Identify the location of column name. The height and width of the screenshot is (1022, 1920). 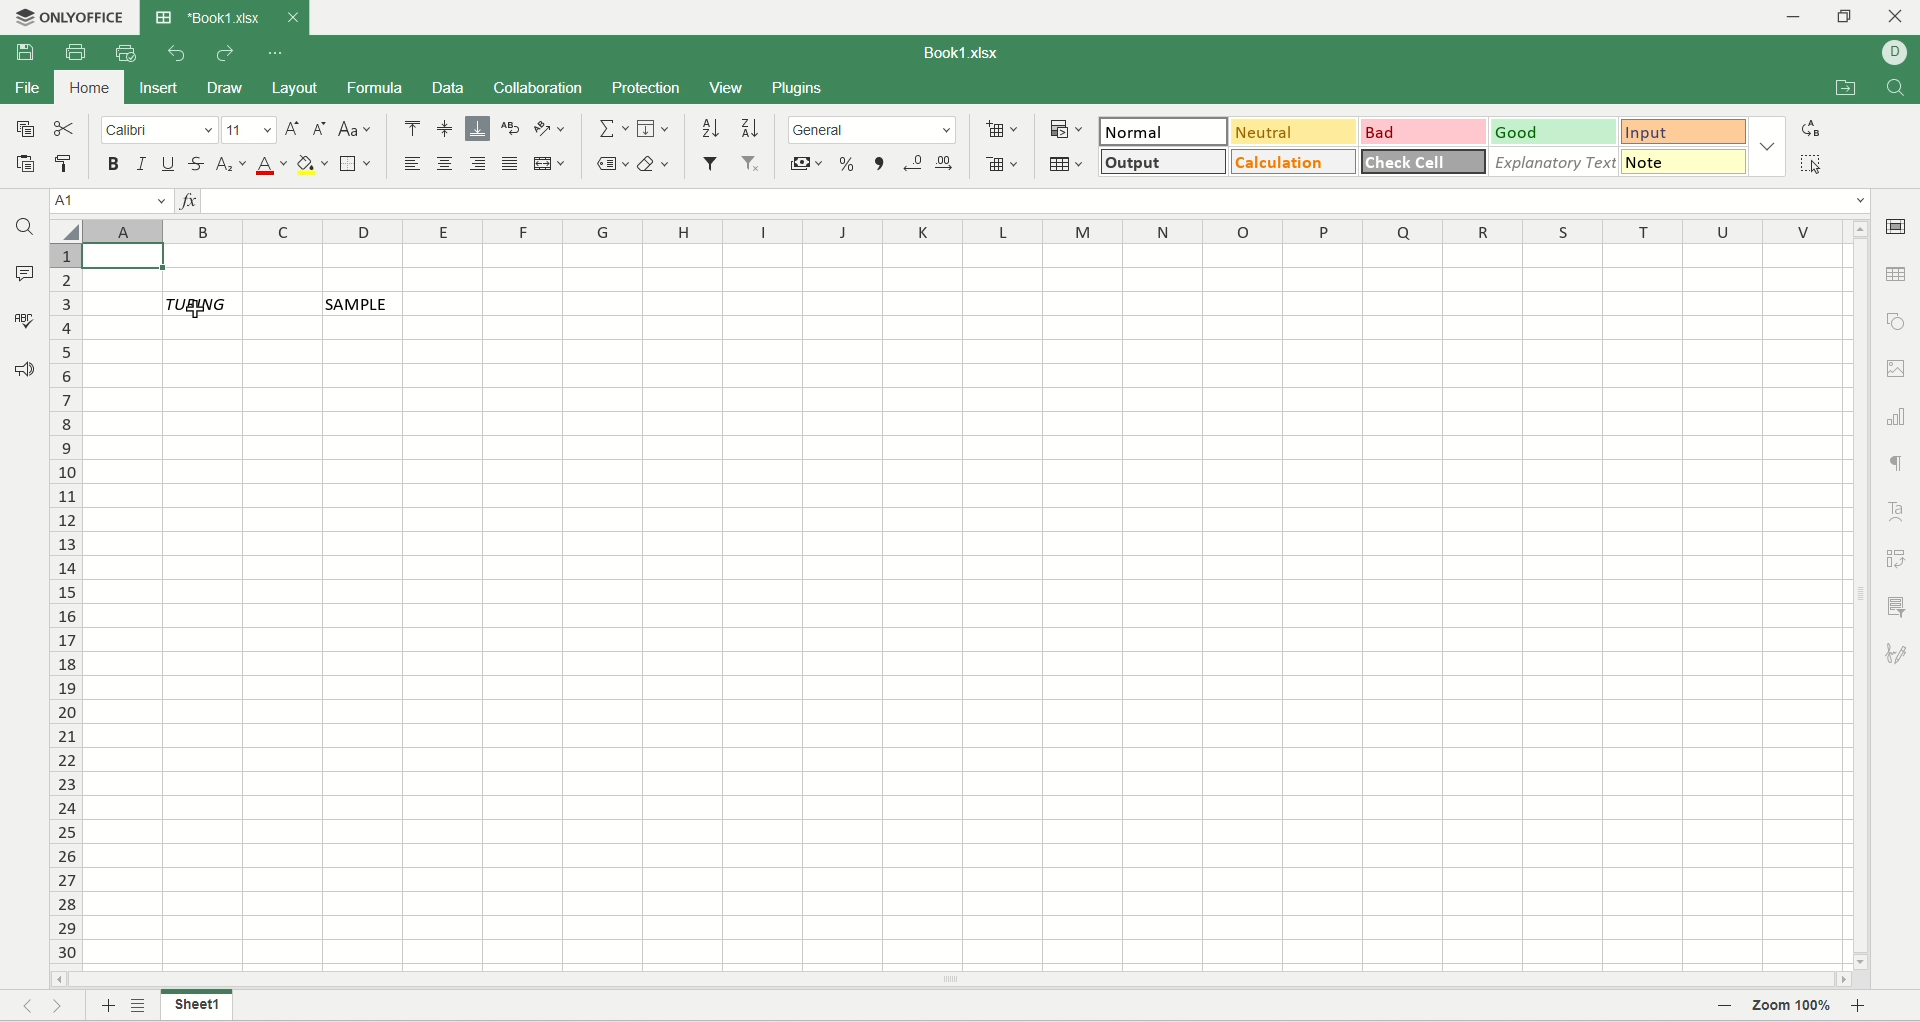
(970, 233).